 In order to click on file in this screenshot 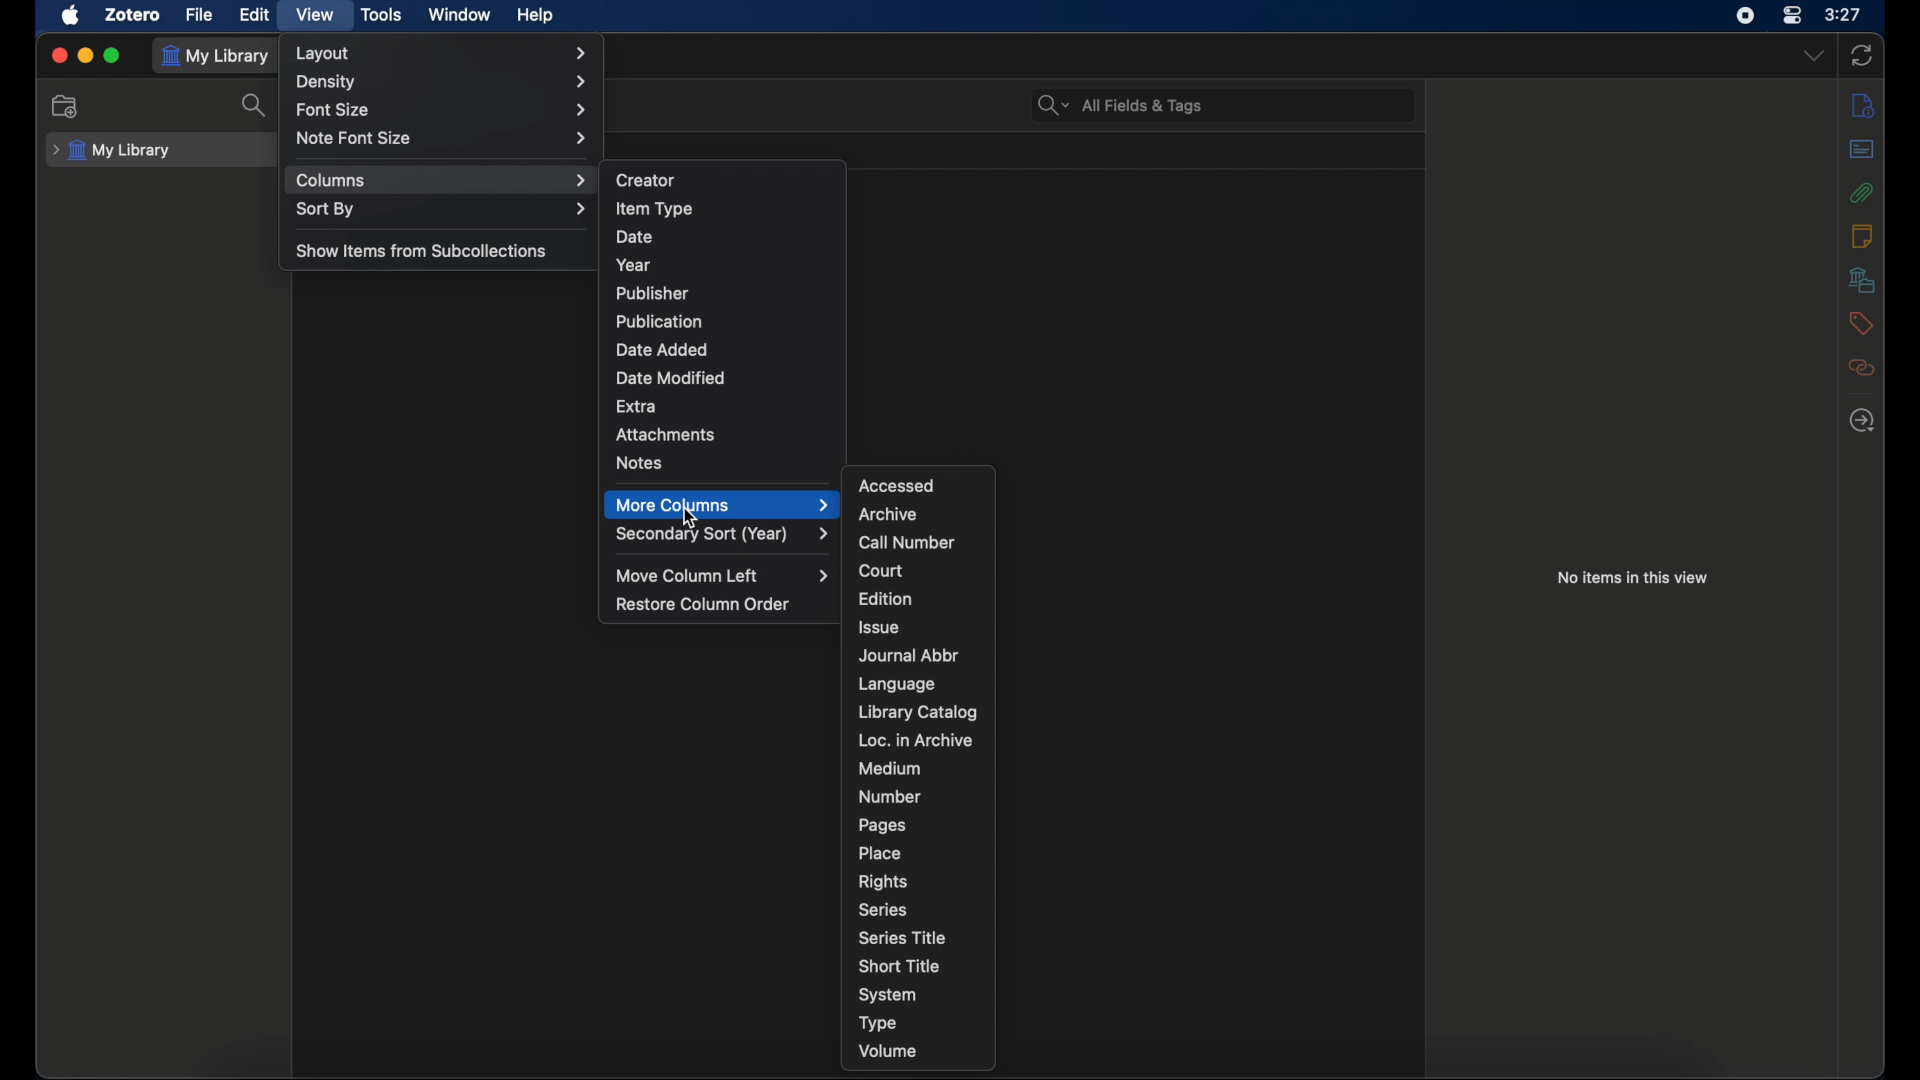, I will do `click(200, 14)`.